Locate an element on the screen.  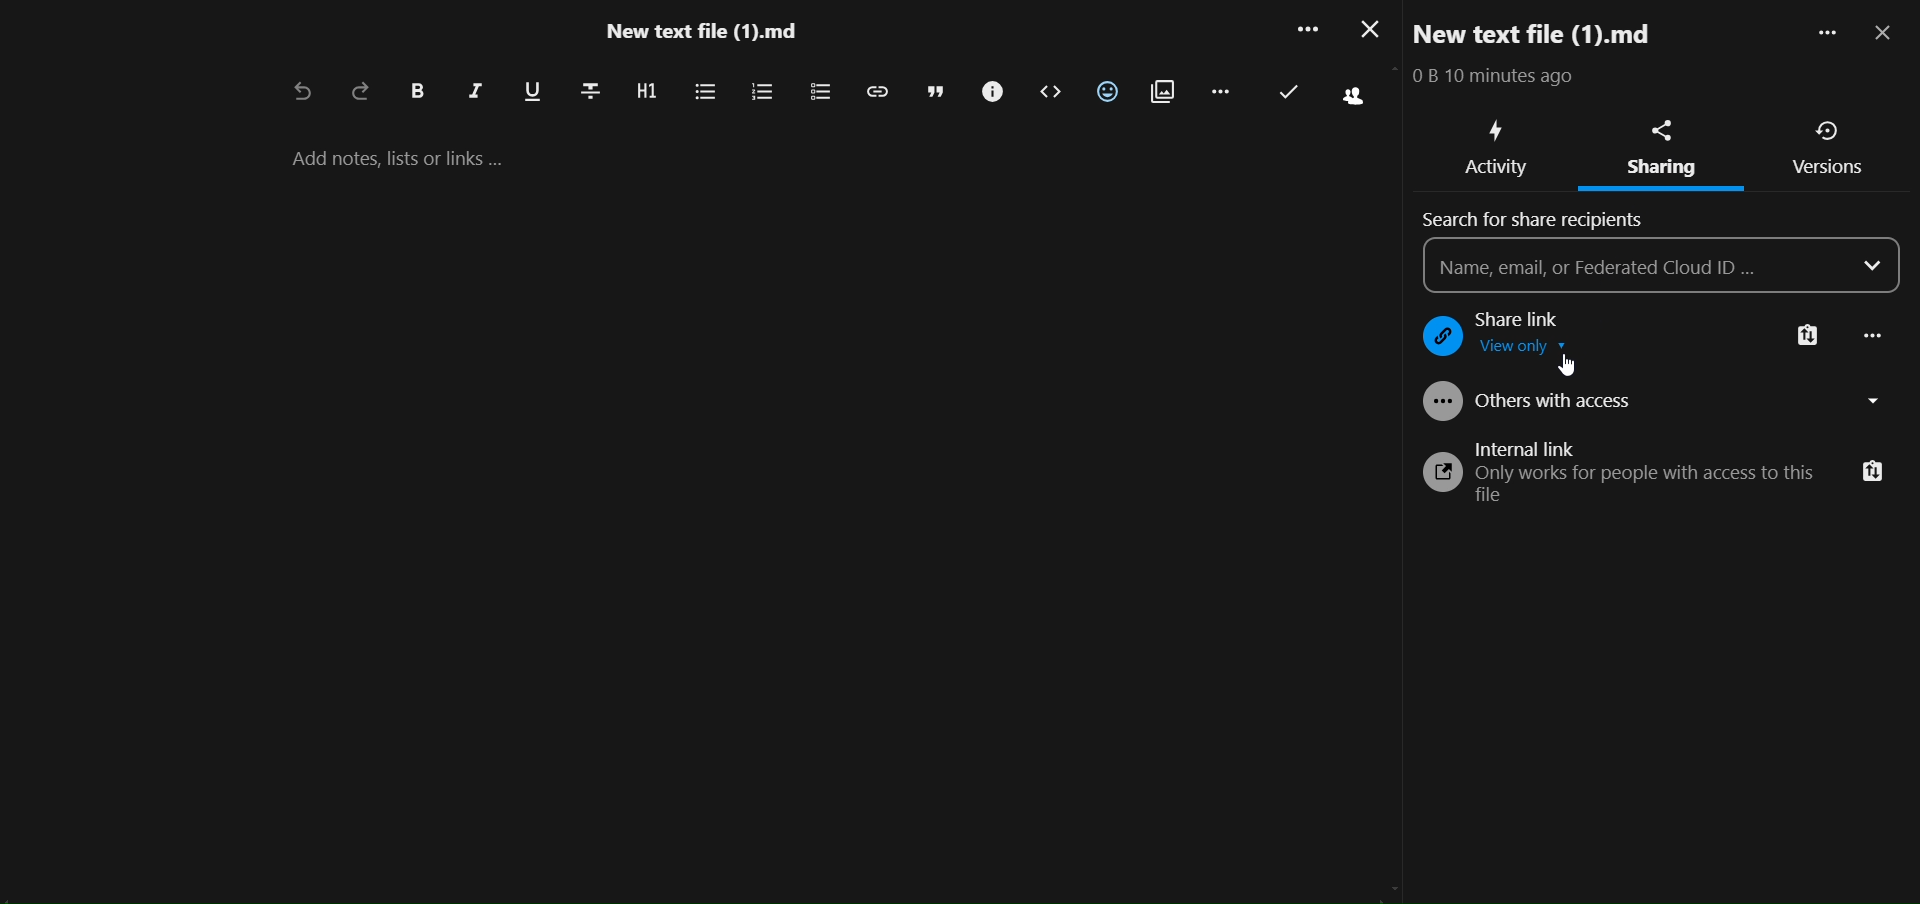
bold is located at coordinates (416, 92).